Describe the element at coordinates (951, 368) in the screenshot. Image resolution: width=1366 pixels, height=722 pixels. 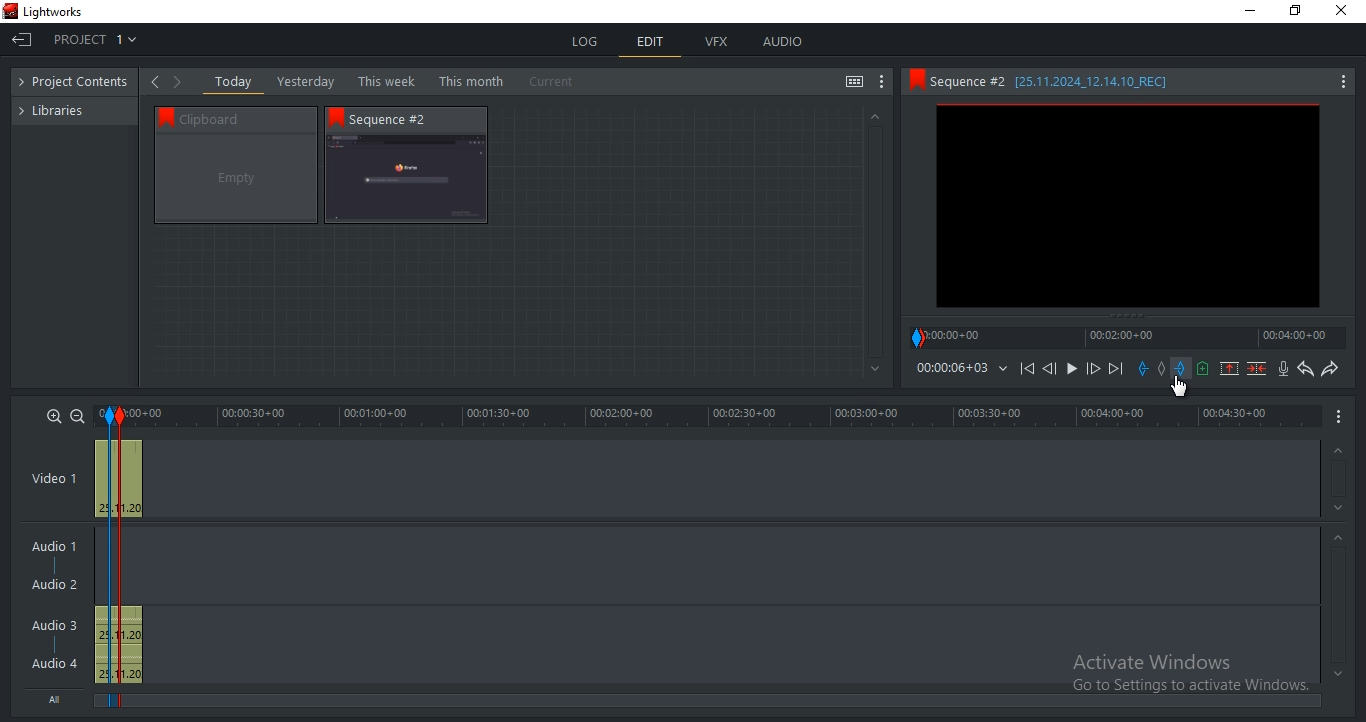
I see `timeline` at that location.